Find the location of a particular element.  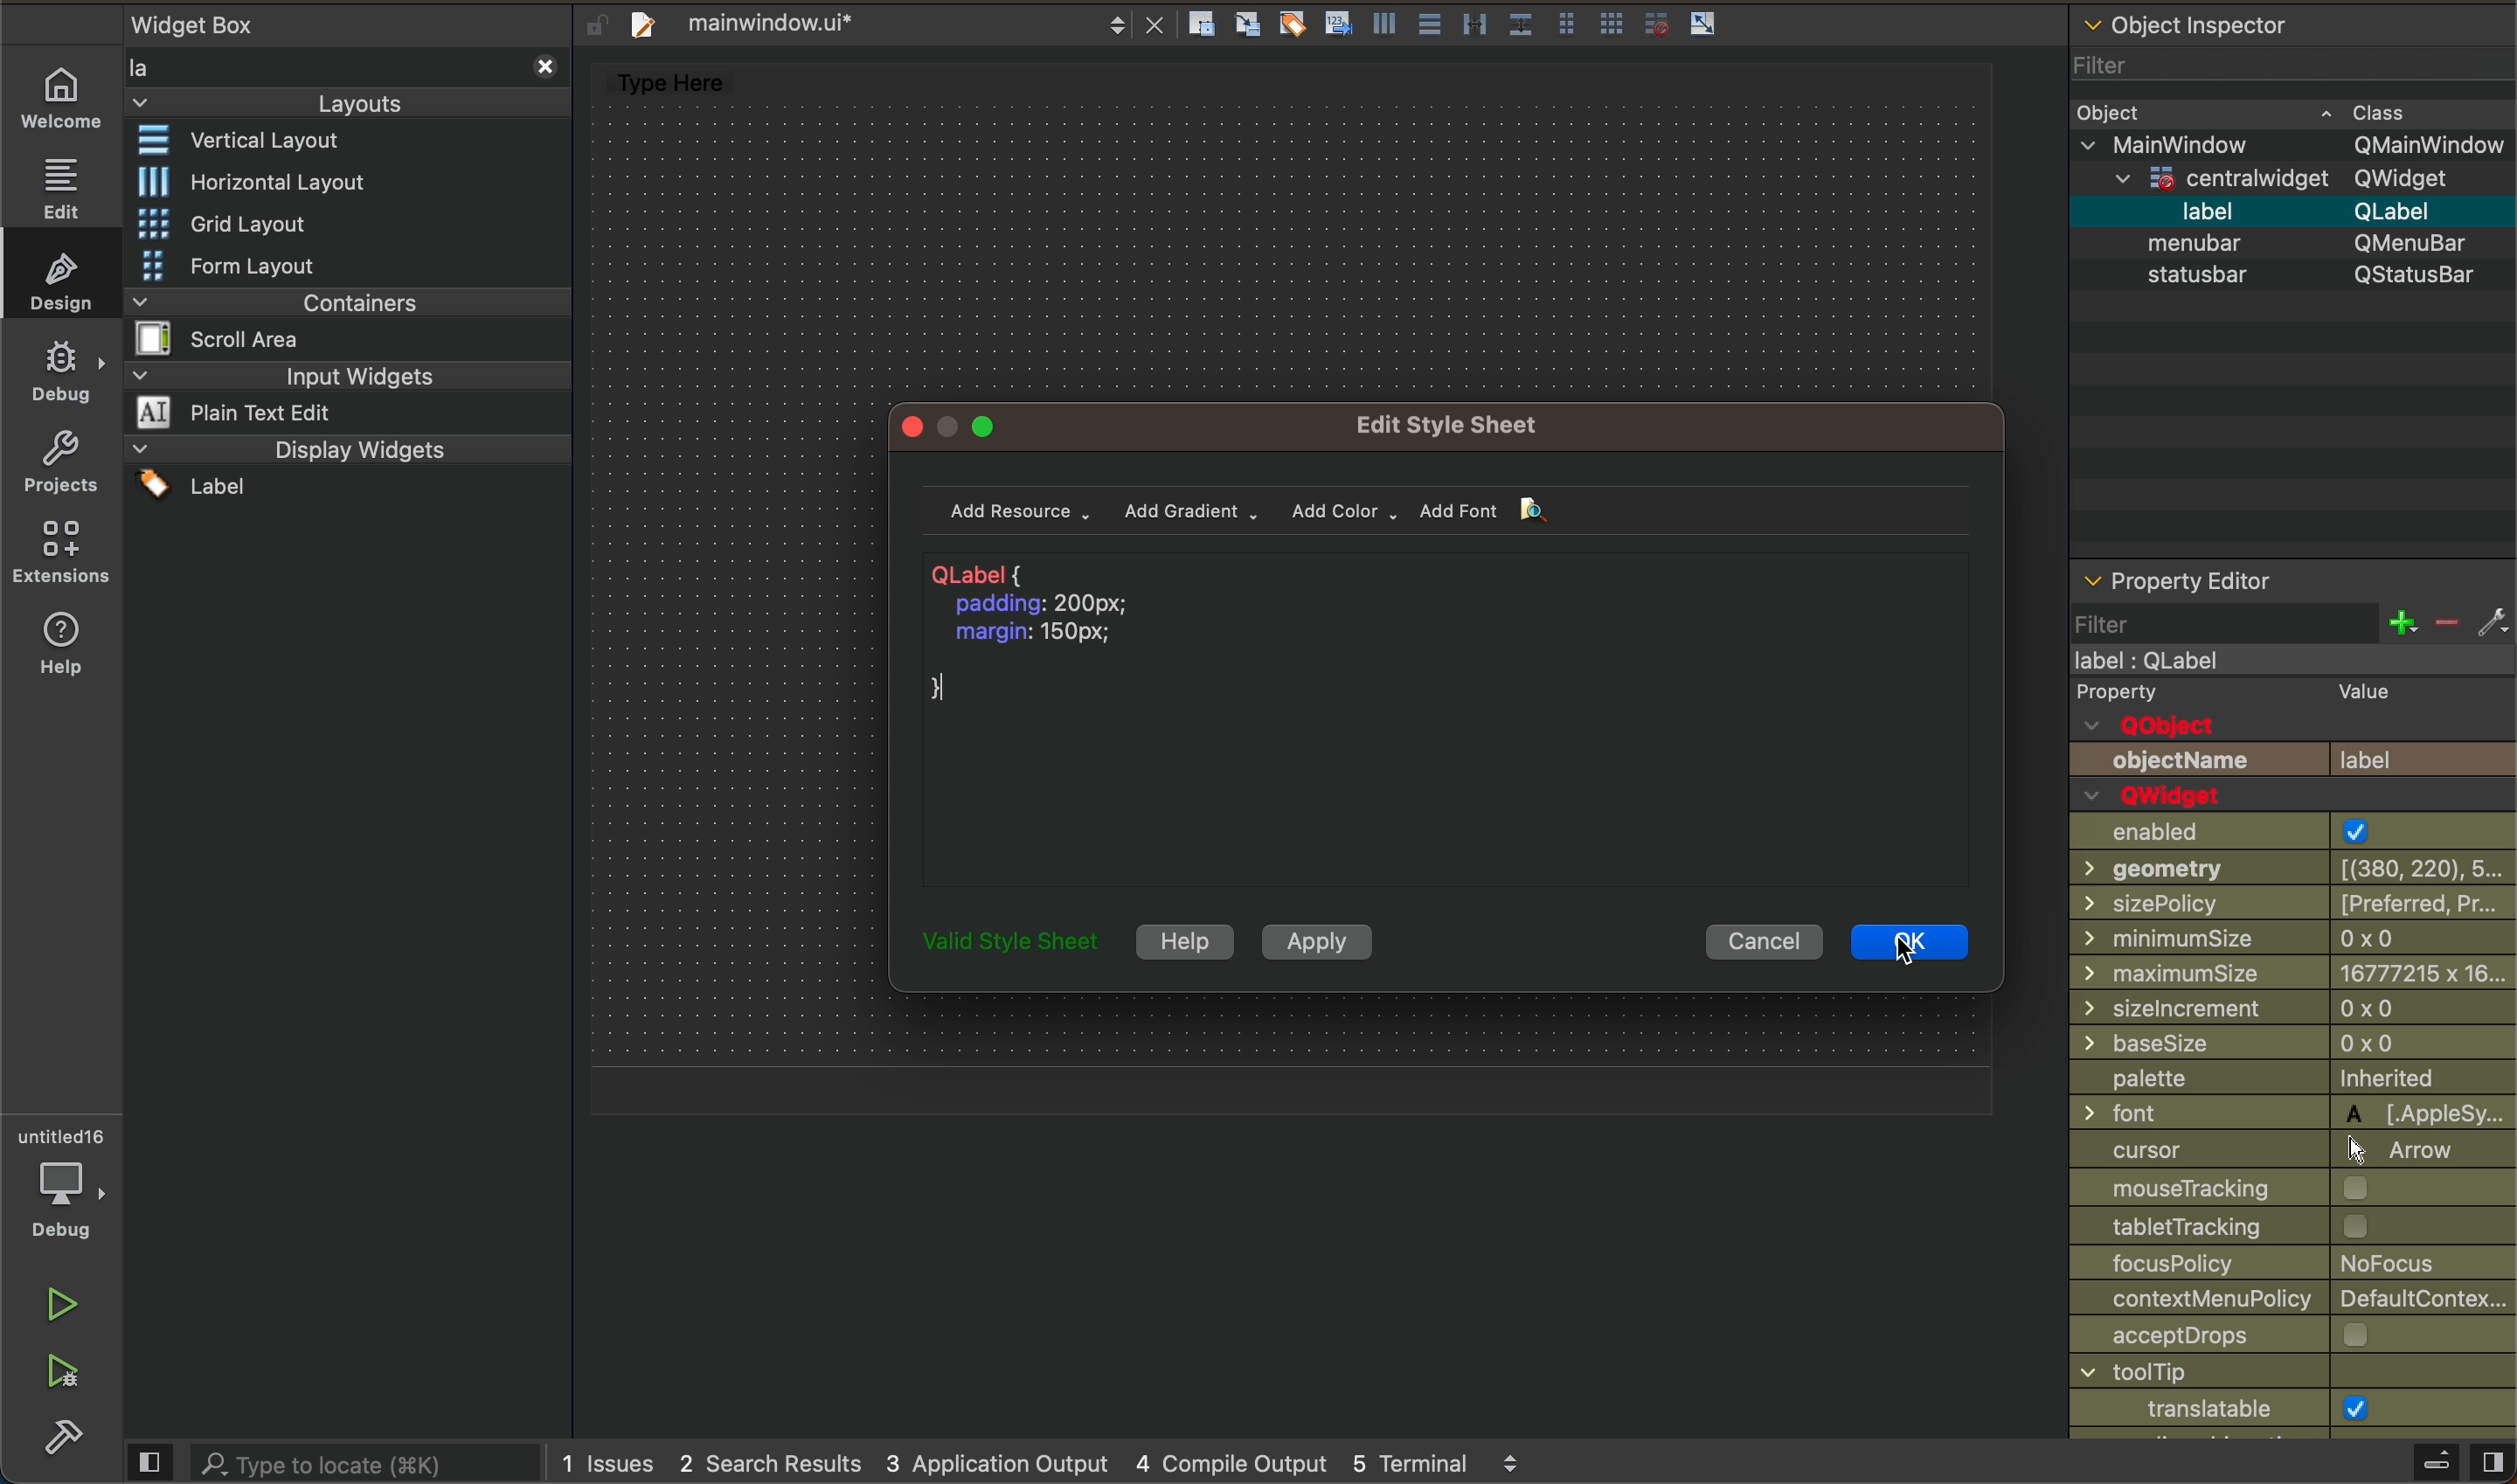

palette is located at coordinates (2279, 1080).